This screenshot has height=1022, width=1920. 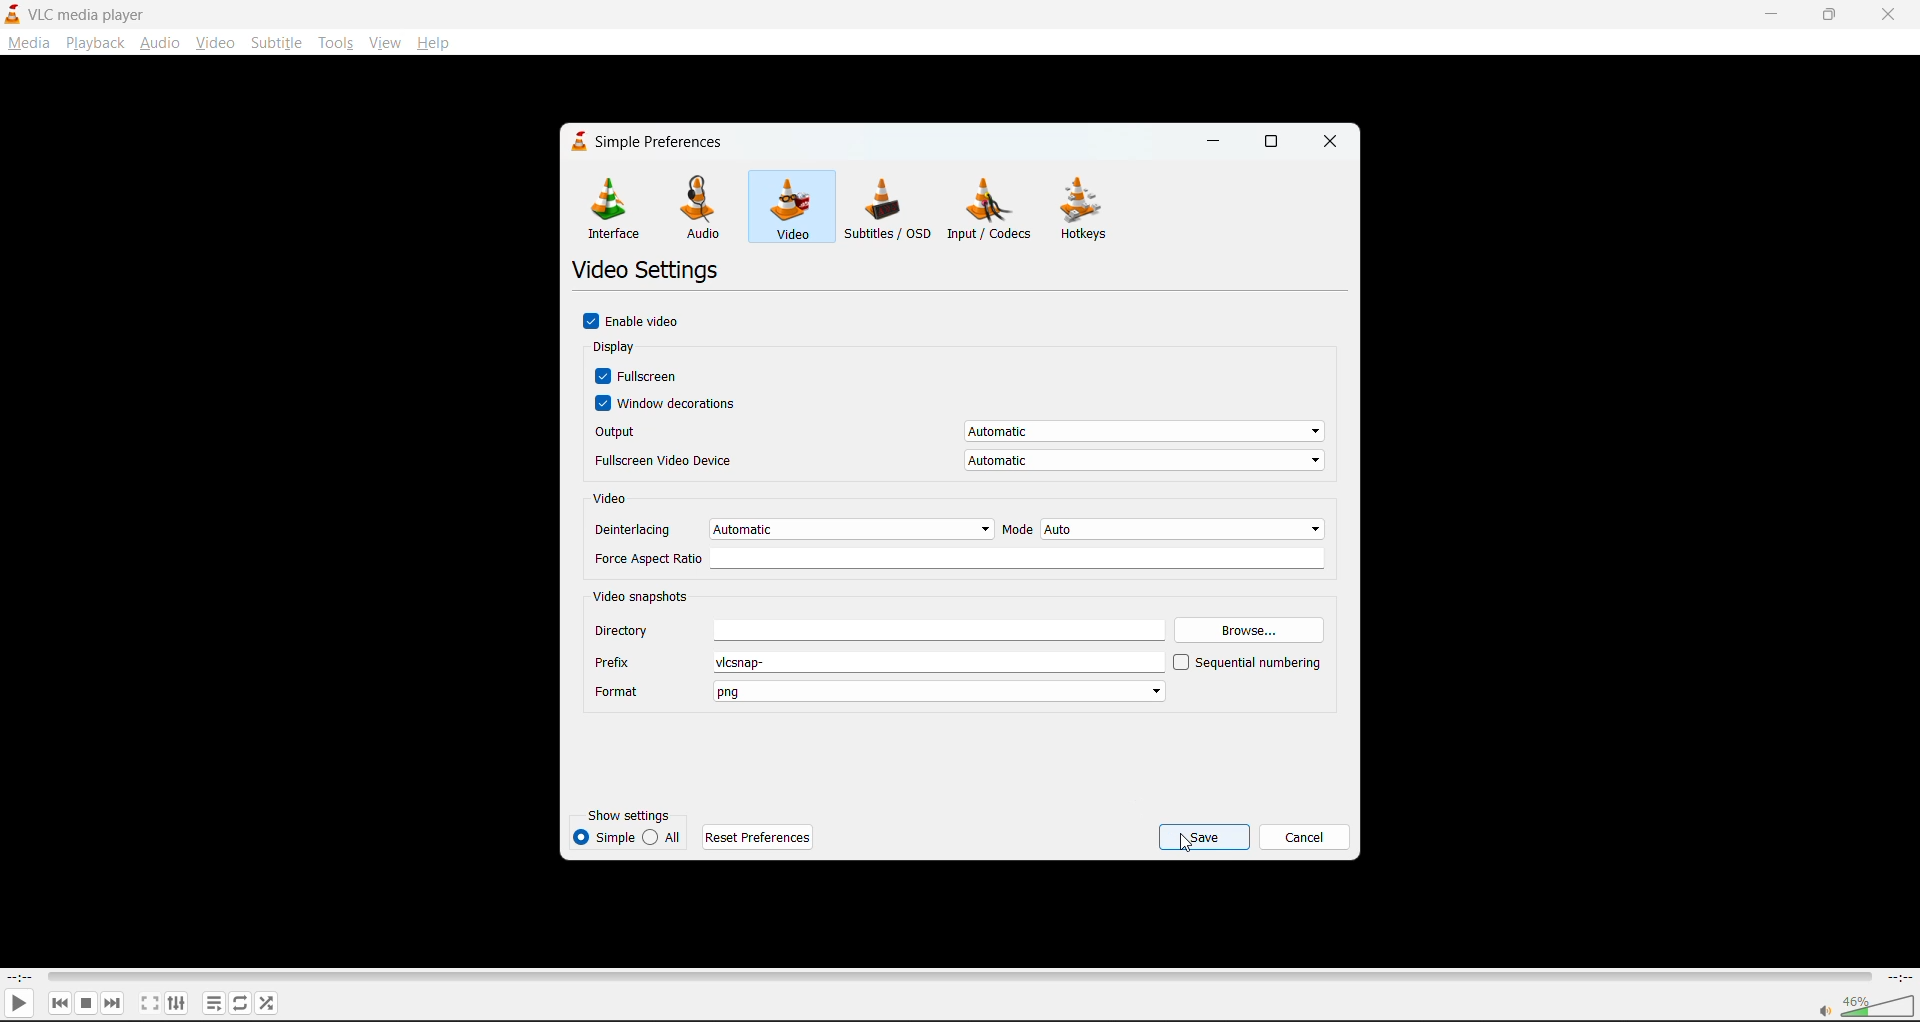 What do you see at coordinates (1249, 662) in the screenshot?
I see `sequential numbering` at bounding box center [1249, 662].